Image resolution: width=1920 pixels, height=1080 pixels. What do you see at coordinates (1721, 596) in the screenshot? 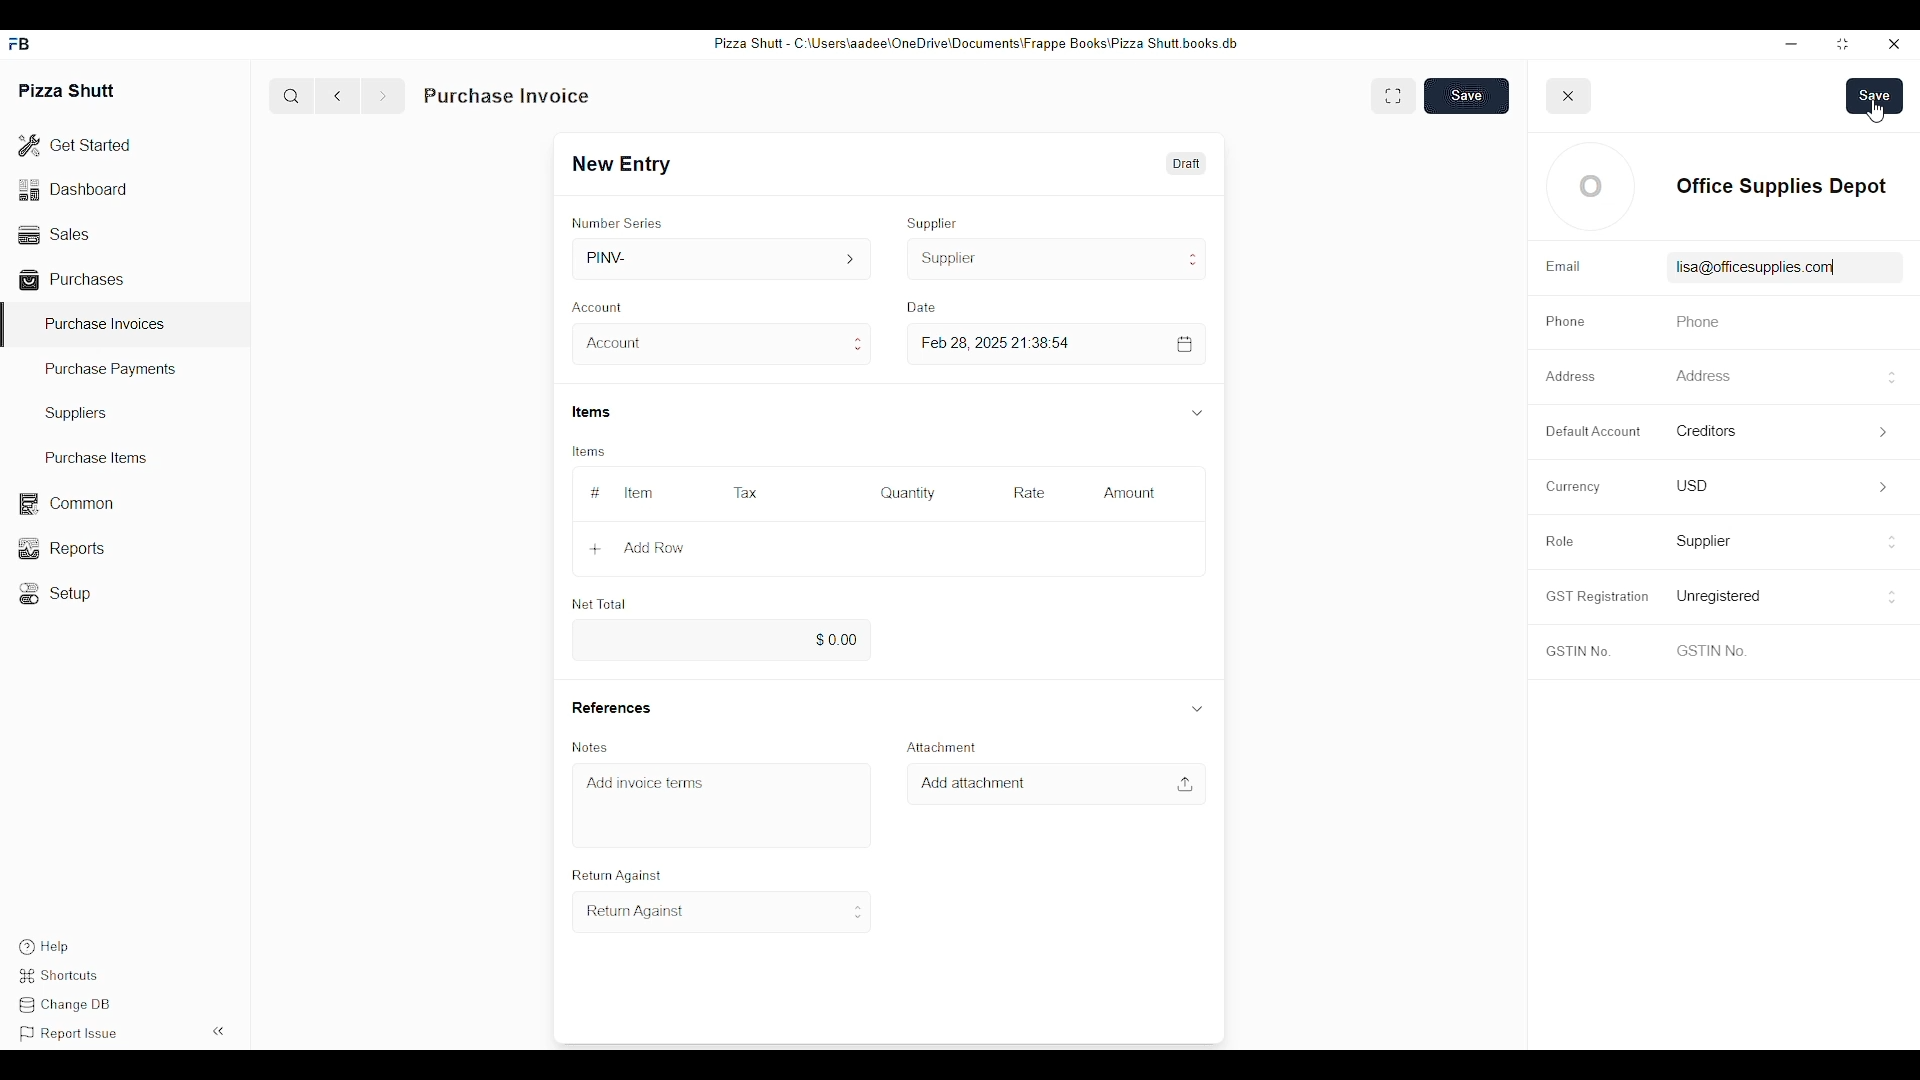
I see `Unregistered` at bounding box center [1721, 596].